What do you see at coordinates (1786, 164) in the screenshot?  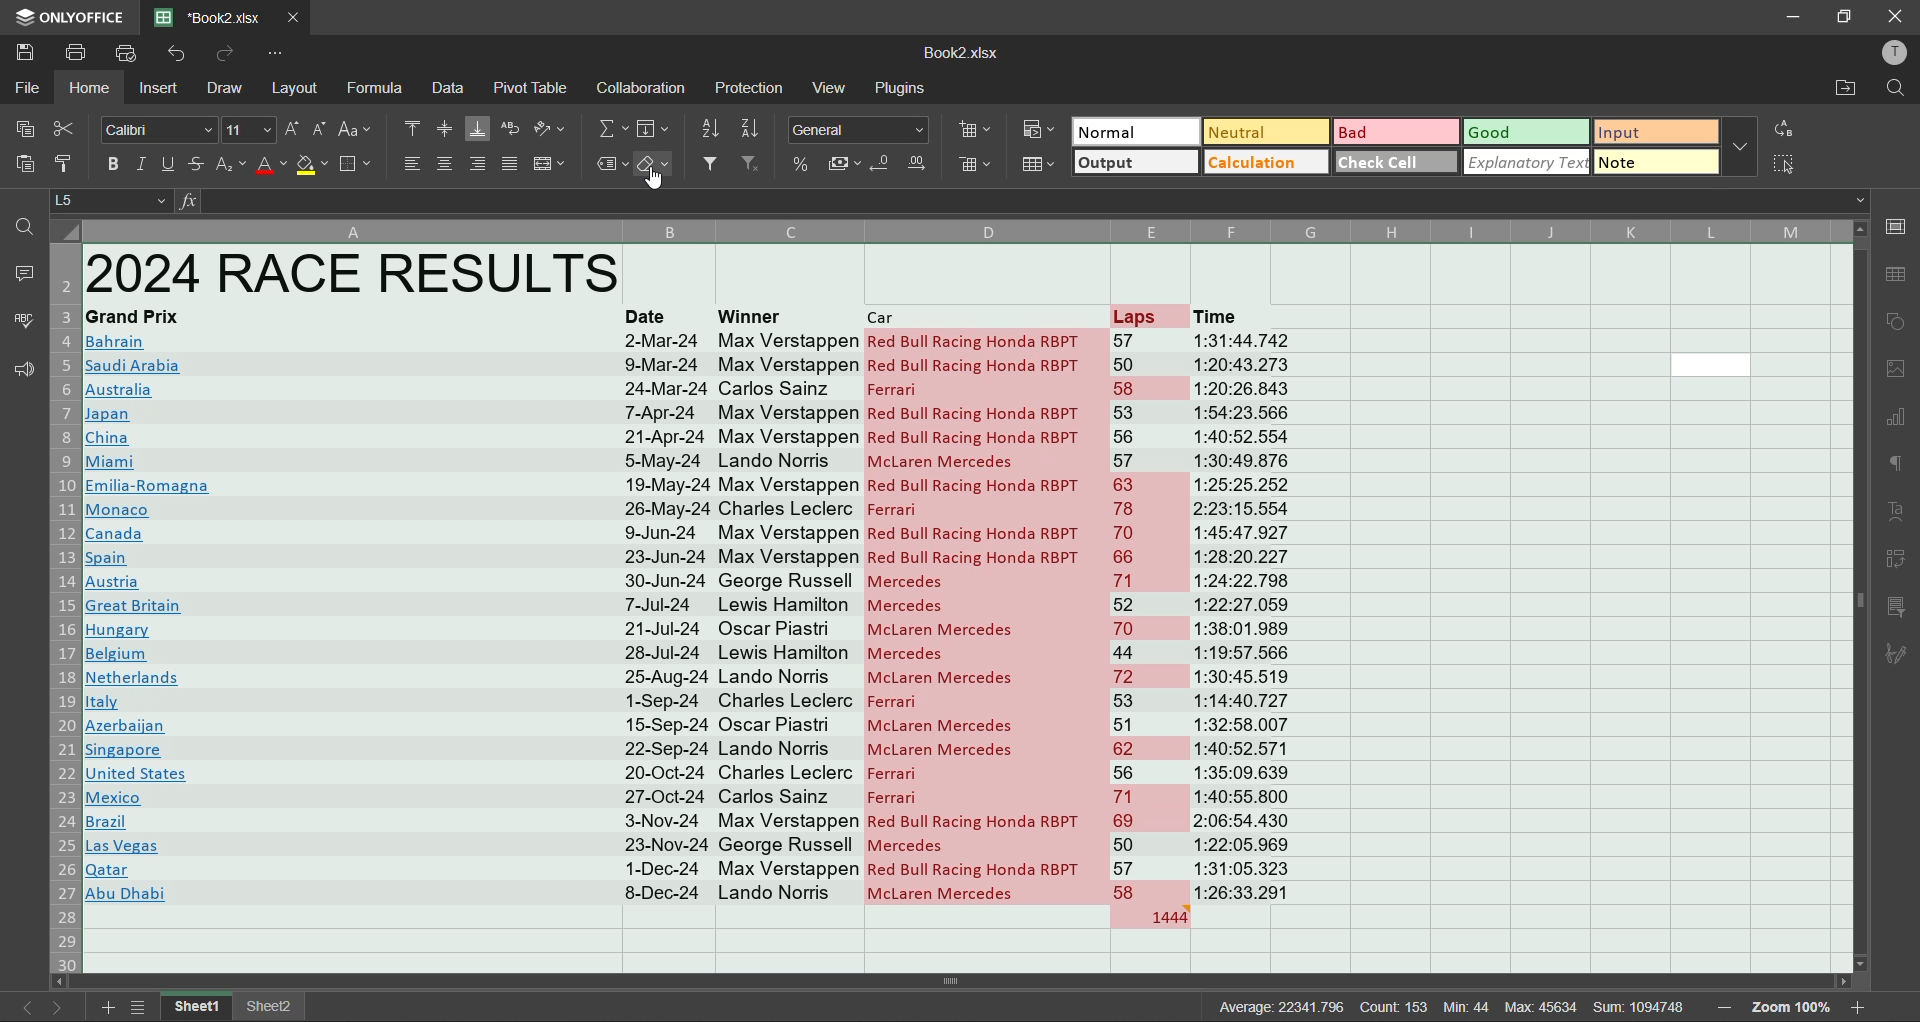 I see `select all` at bounding box center [1786, 164].